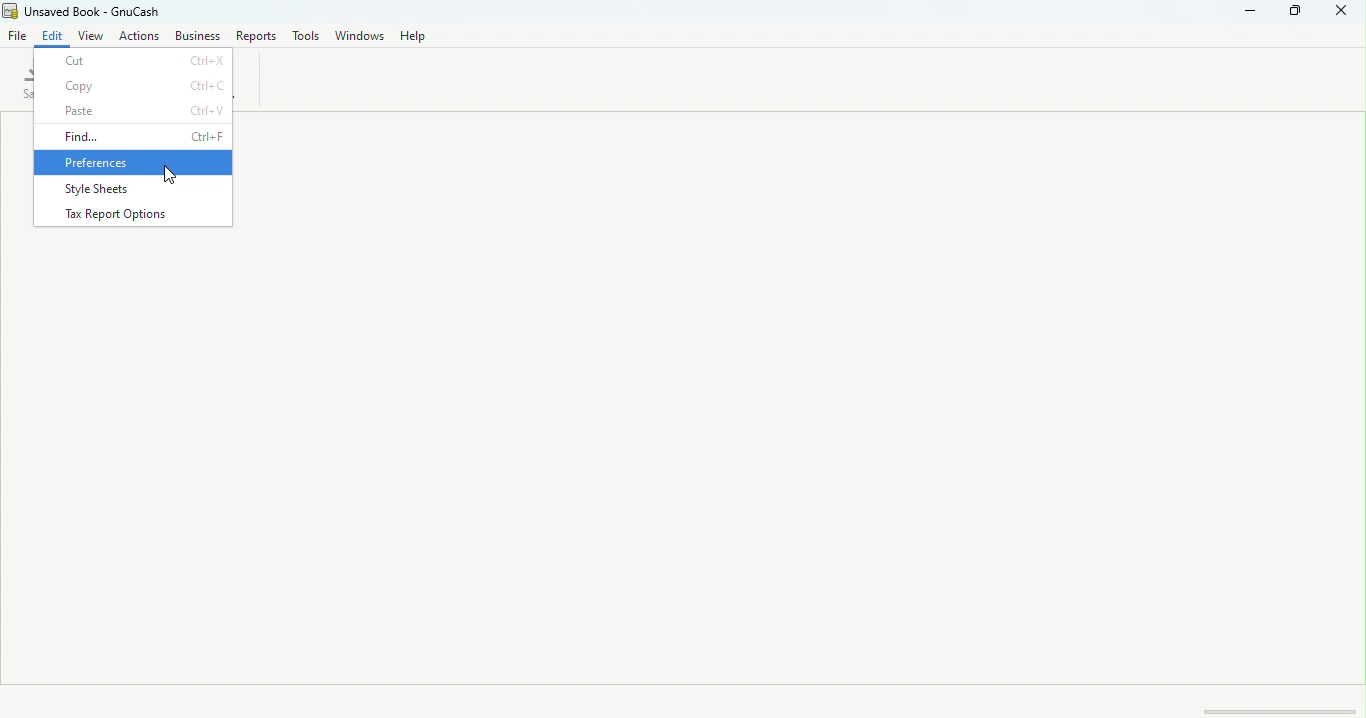 This screenshot has width=1366, height=718. I want to click on Help, so click(415, 35).